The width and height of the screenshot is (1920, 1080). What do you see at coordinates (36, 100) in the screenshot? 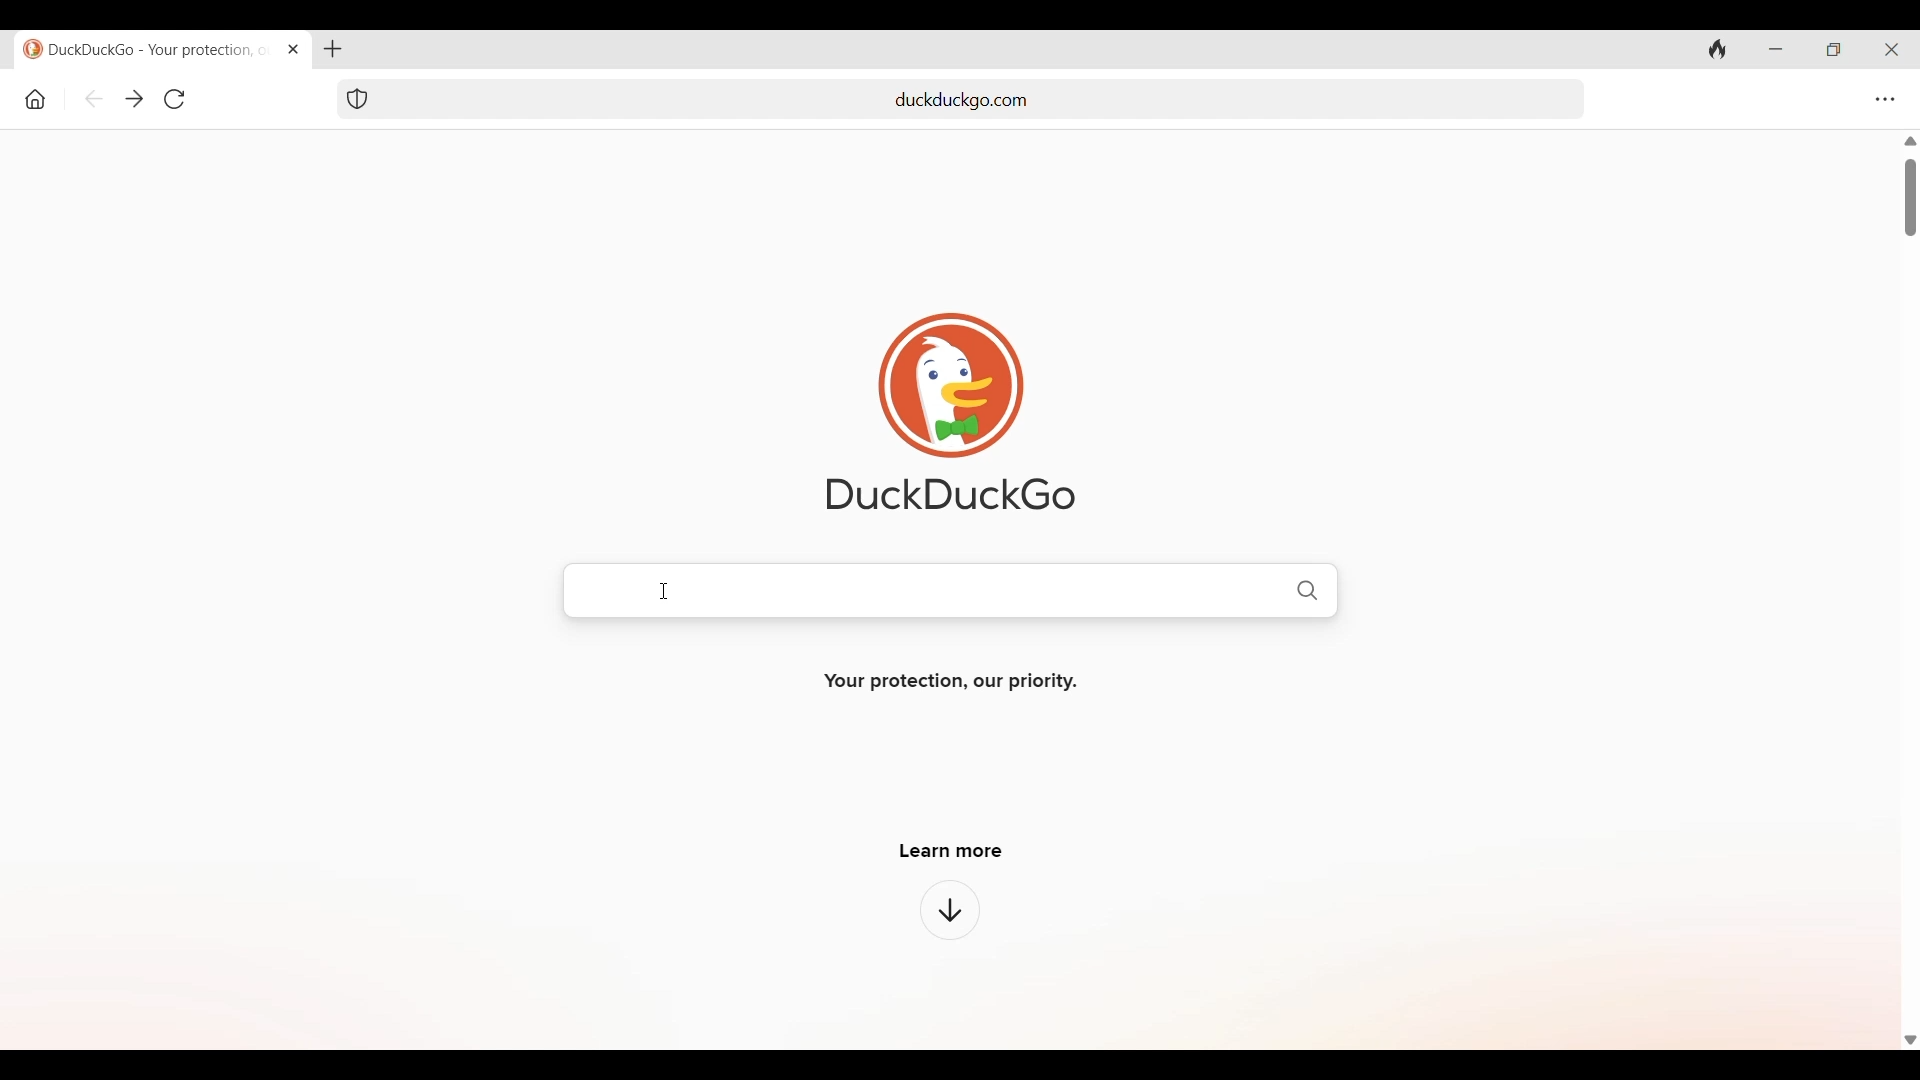
I see `Home` at bounding box center [36, 100].